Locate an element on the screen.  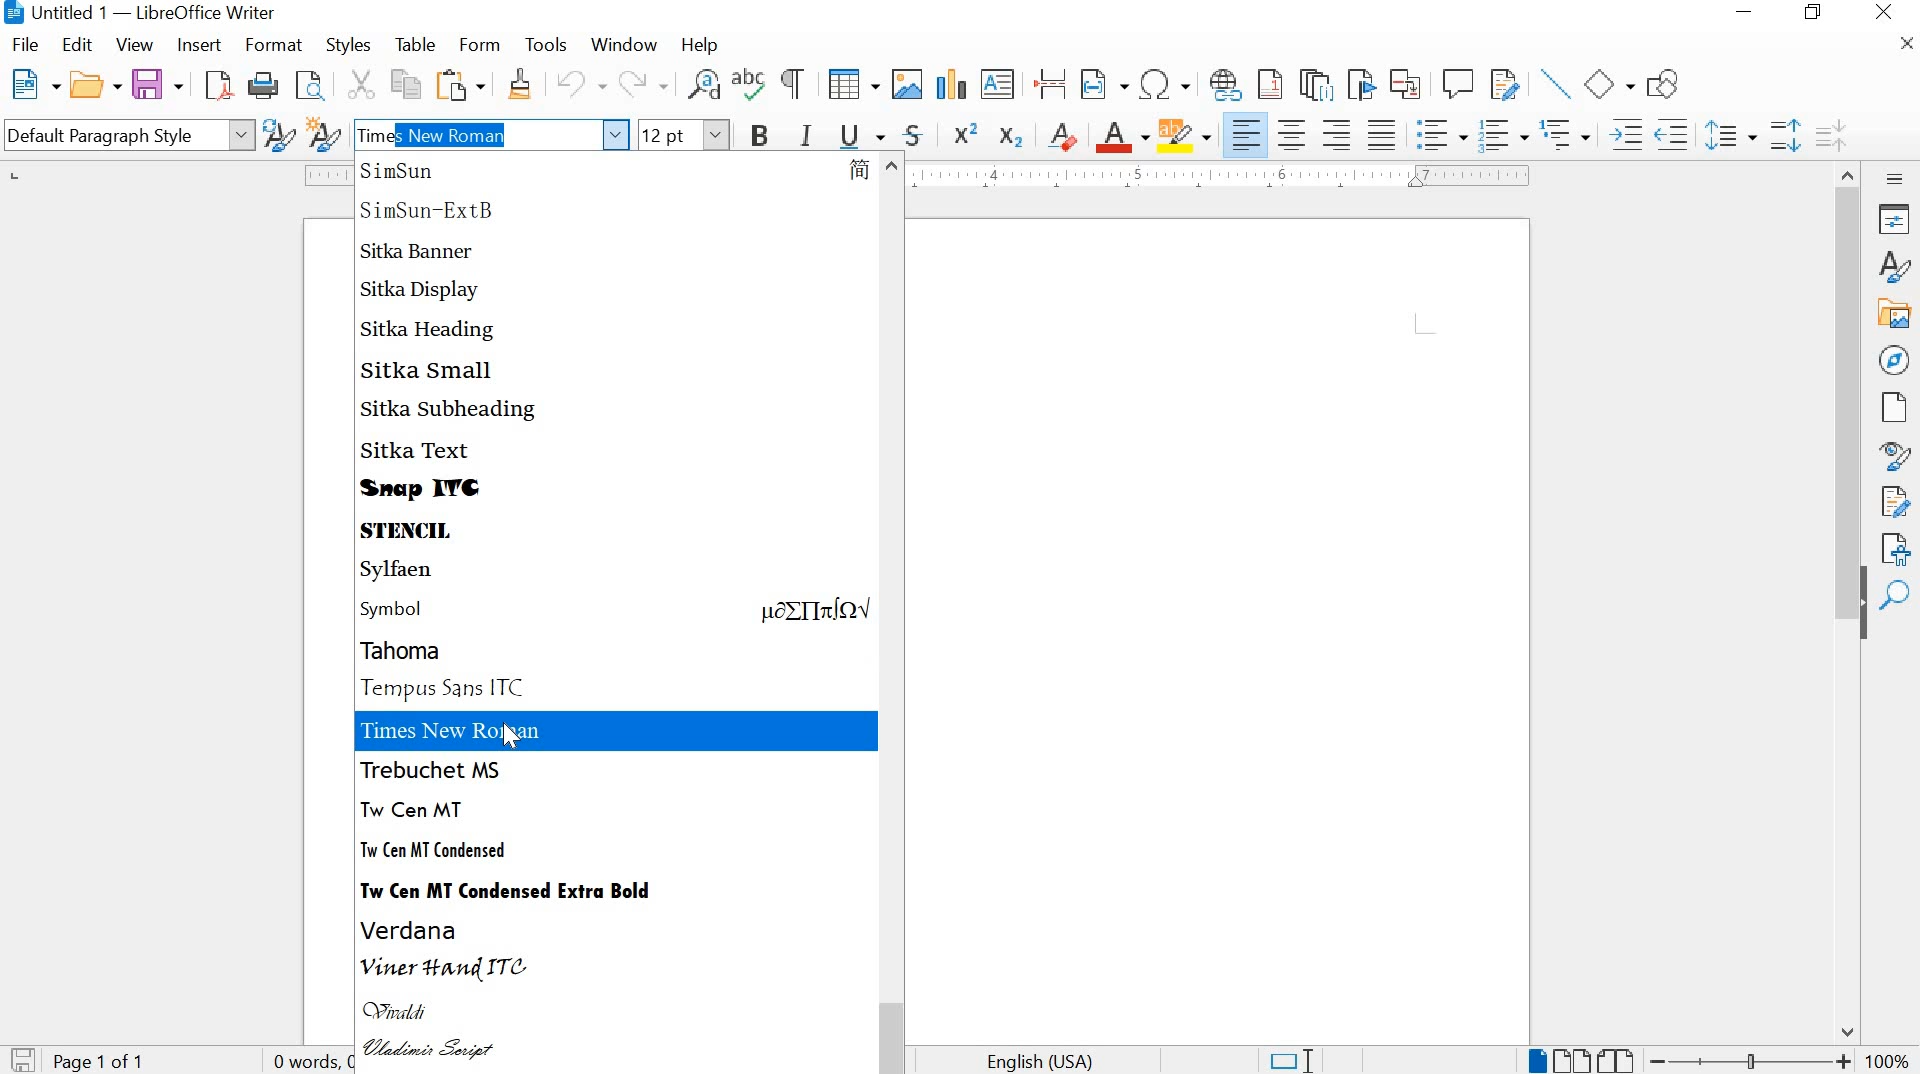
SCROLLBAR is located at coordinates (1850, 602).